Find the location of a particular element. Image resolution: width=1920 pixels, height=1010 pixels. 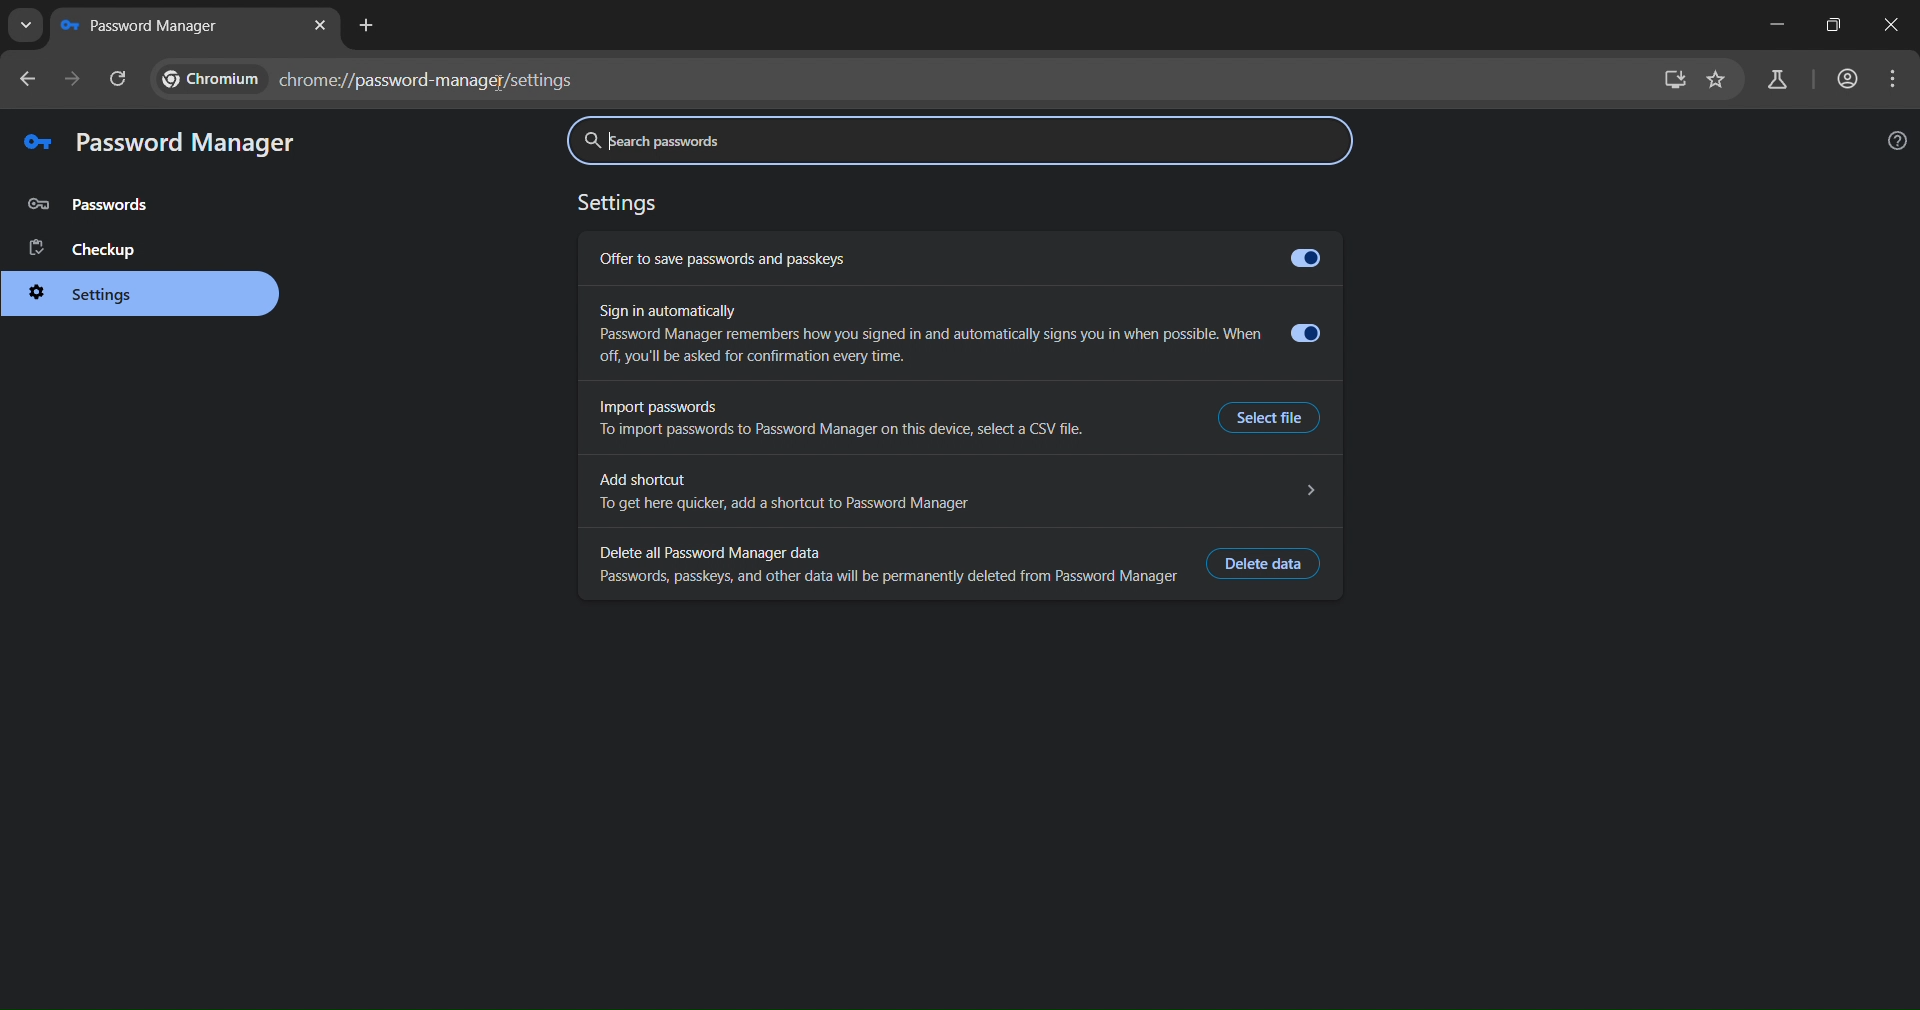

password manager is located at coordinates (171, 145).